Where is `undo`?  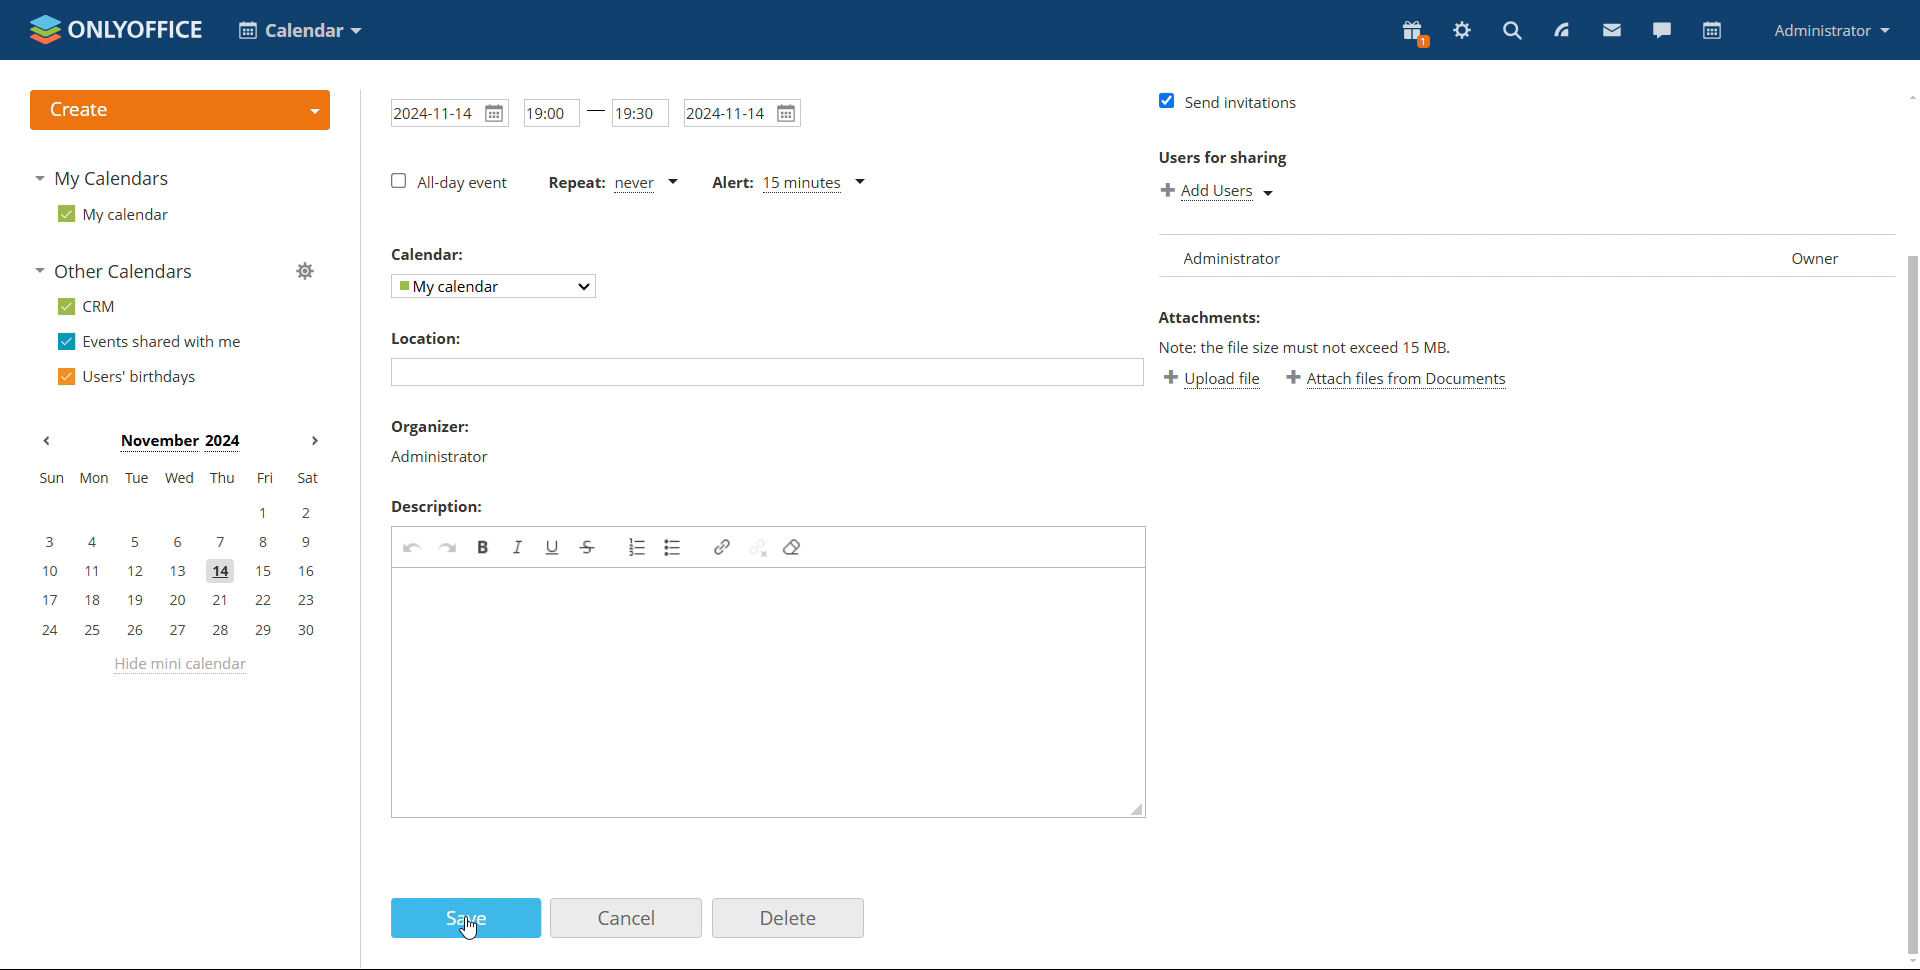 undo is located at coordinates (411, 548).